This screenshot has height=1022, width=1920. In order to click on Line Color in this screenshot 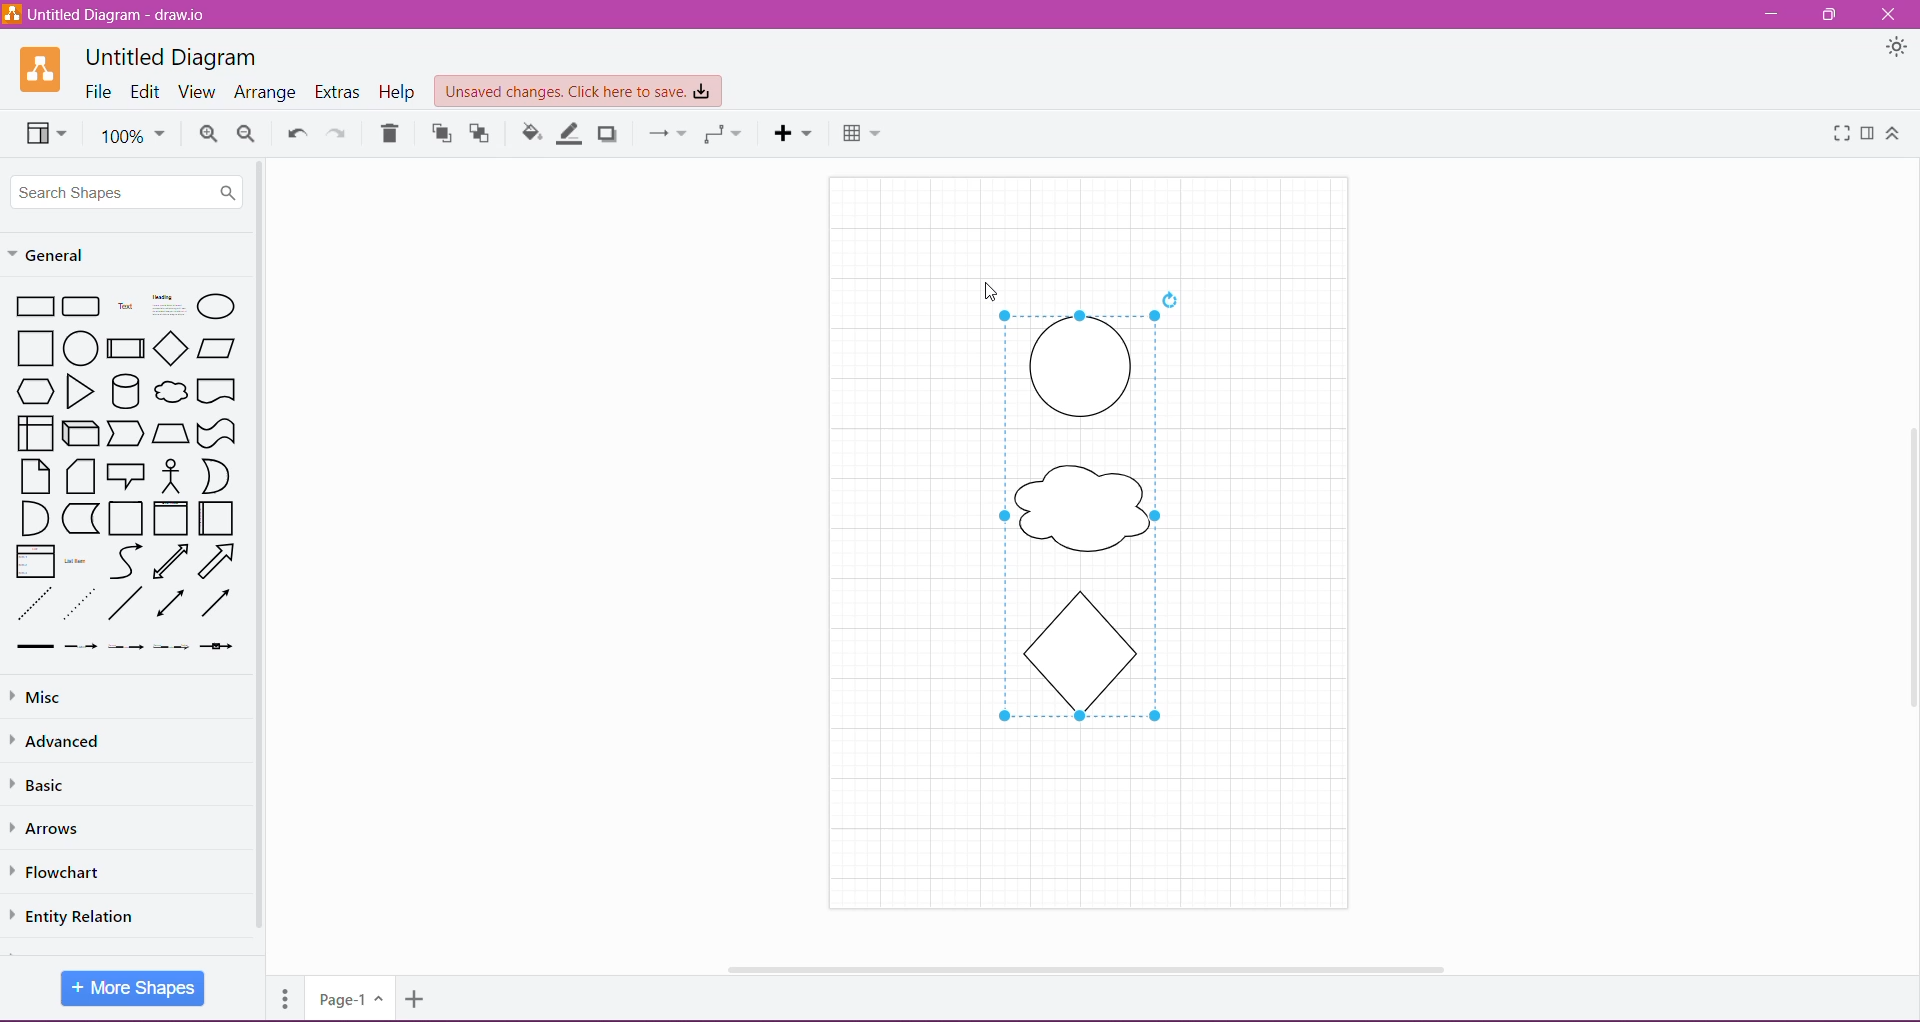, I will do `click(572, 133)`.